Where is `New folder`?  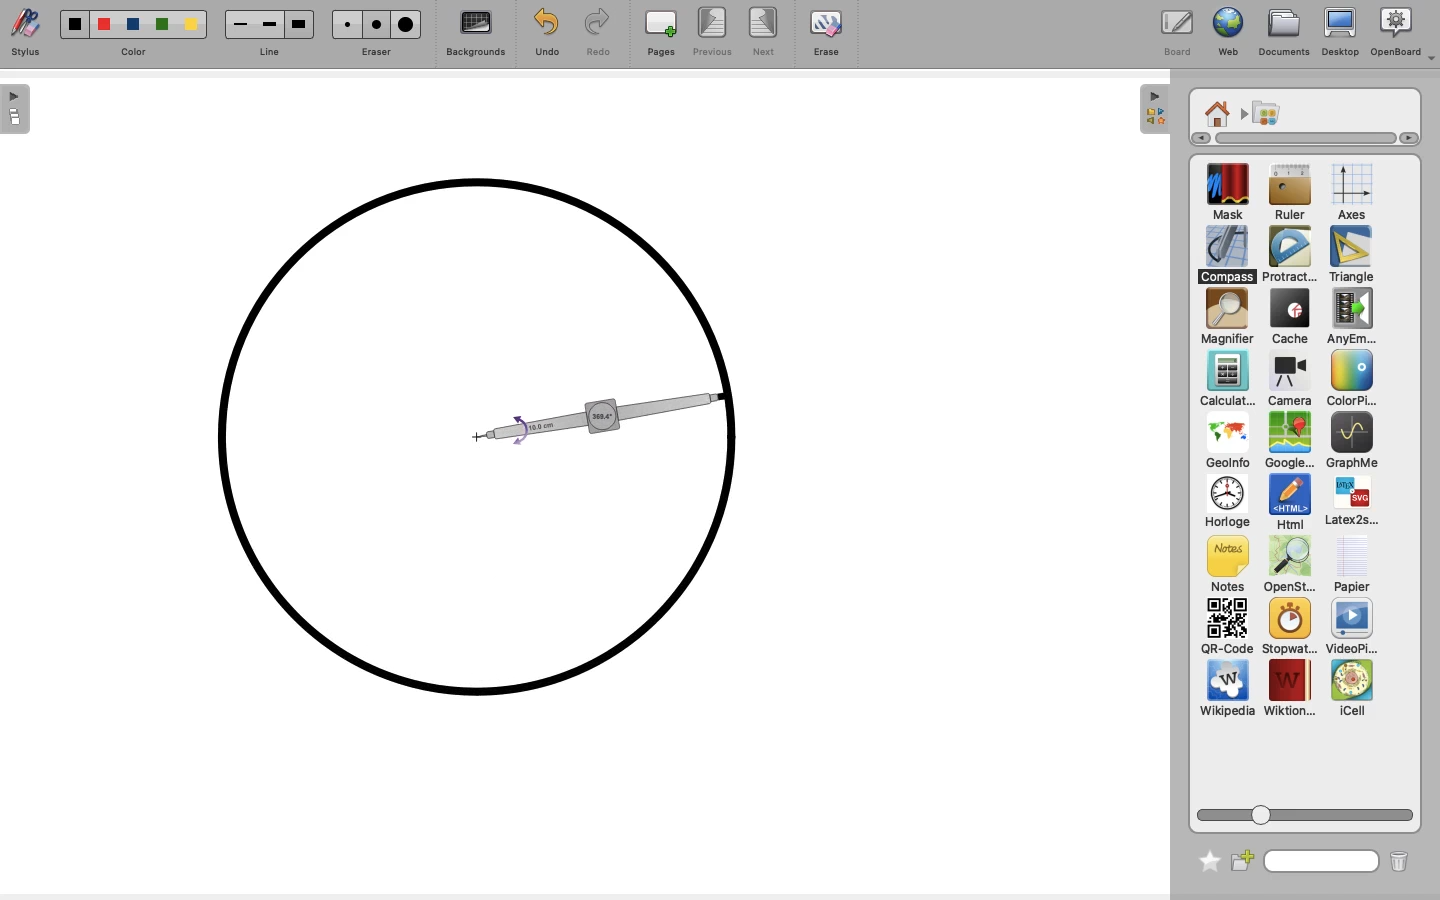
New folder is located at coordinates (1244, 859).